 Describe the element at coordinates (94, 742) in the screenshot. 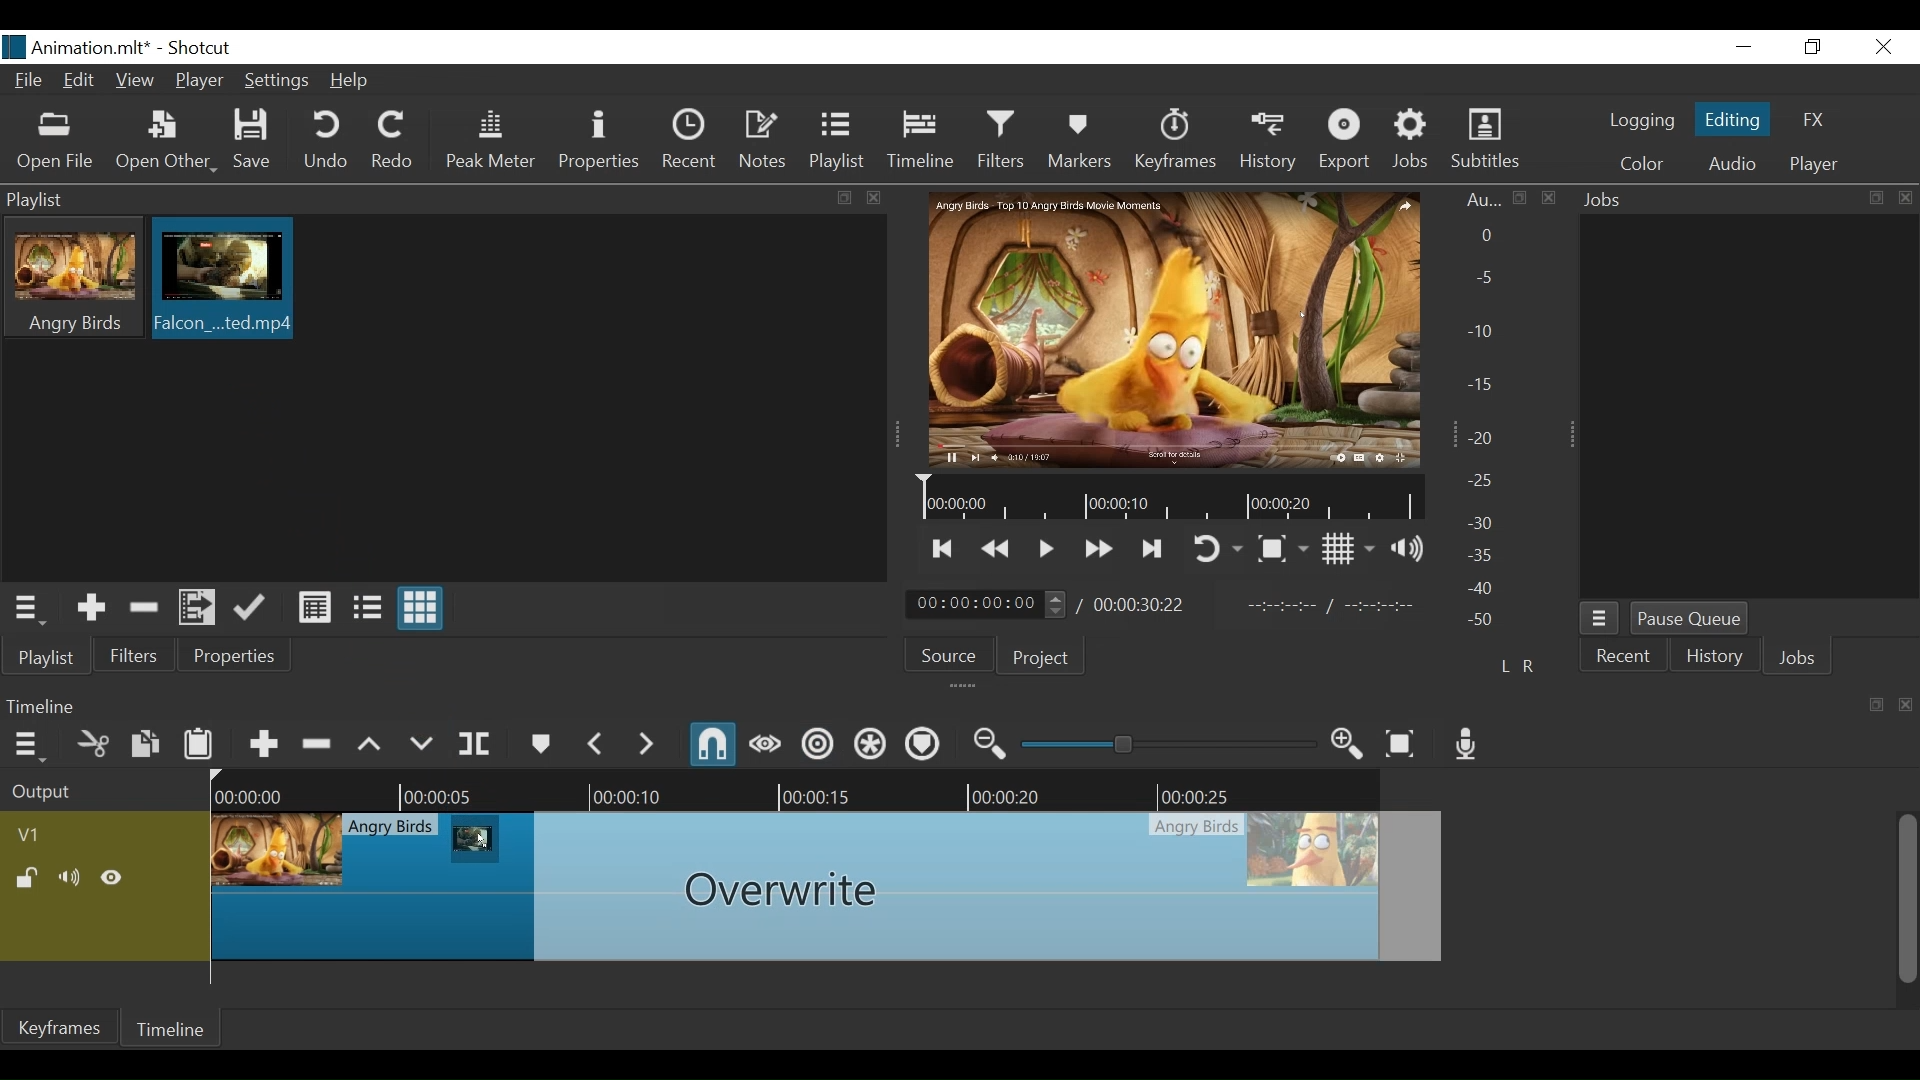

I see `Cut` at that location.